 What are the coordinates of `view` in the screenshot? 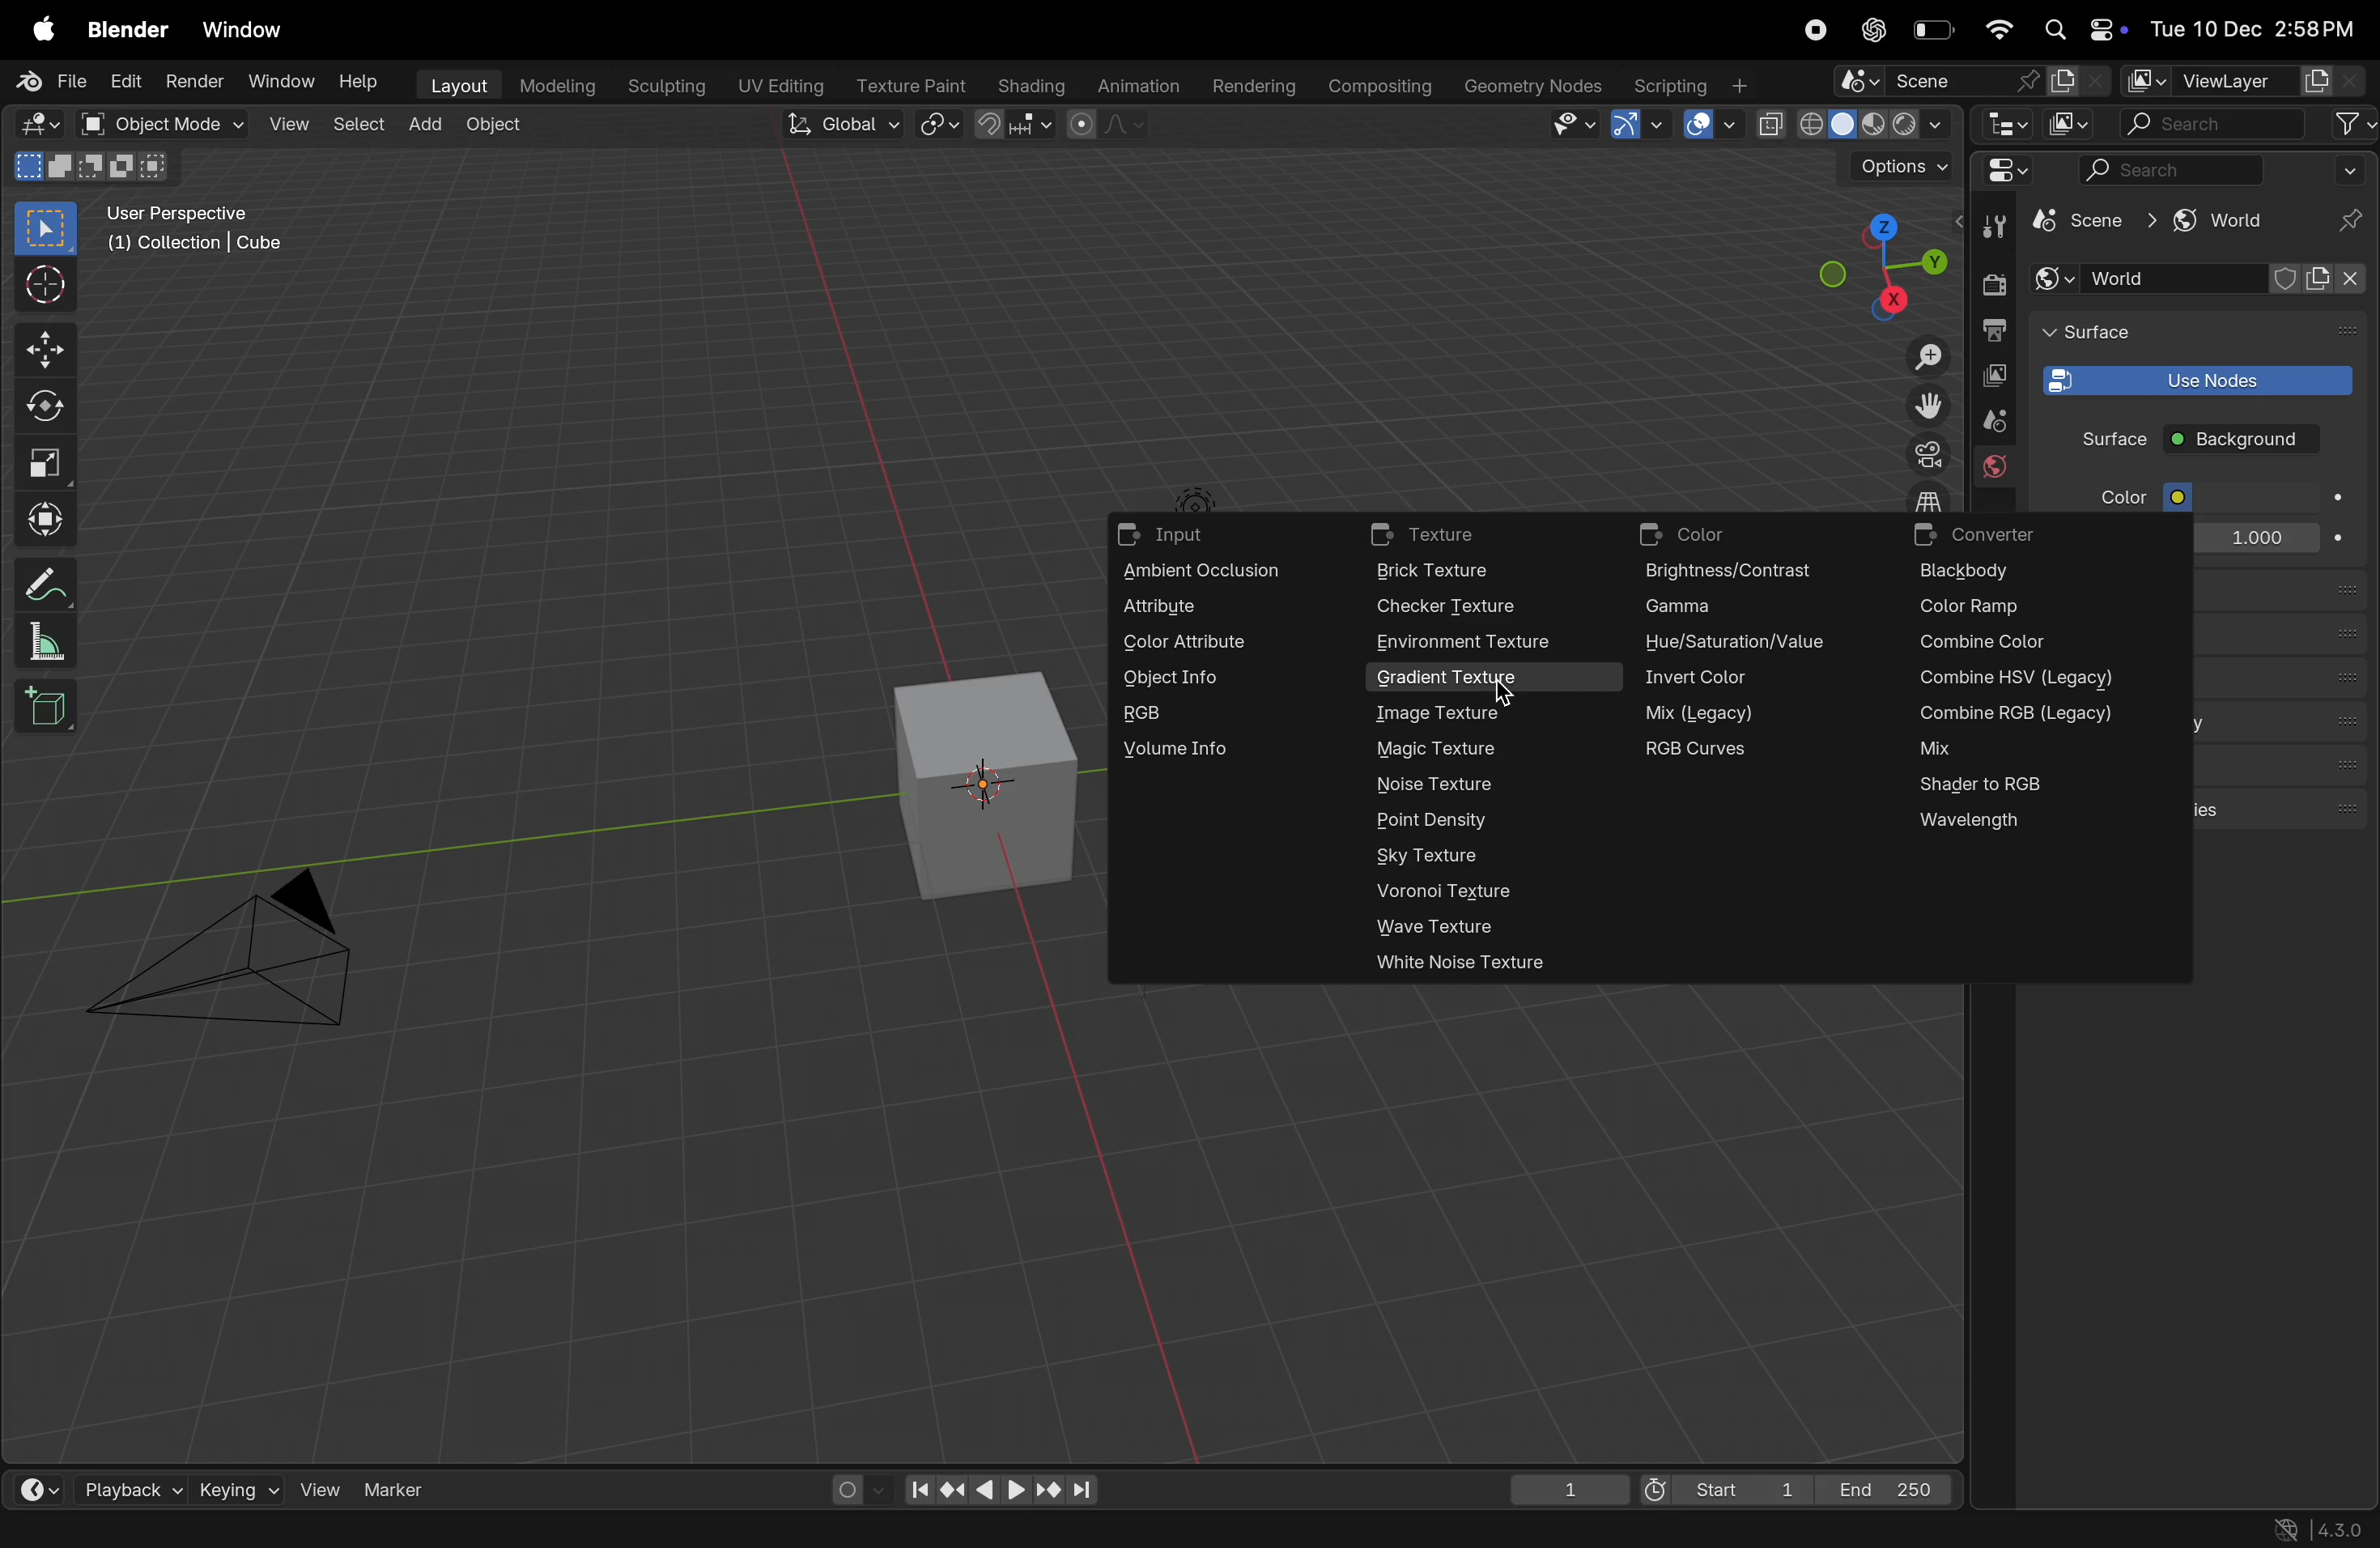 It's located at (286, 124).